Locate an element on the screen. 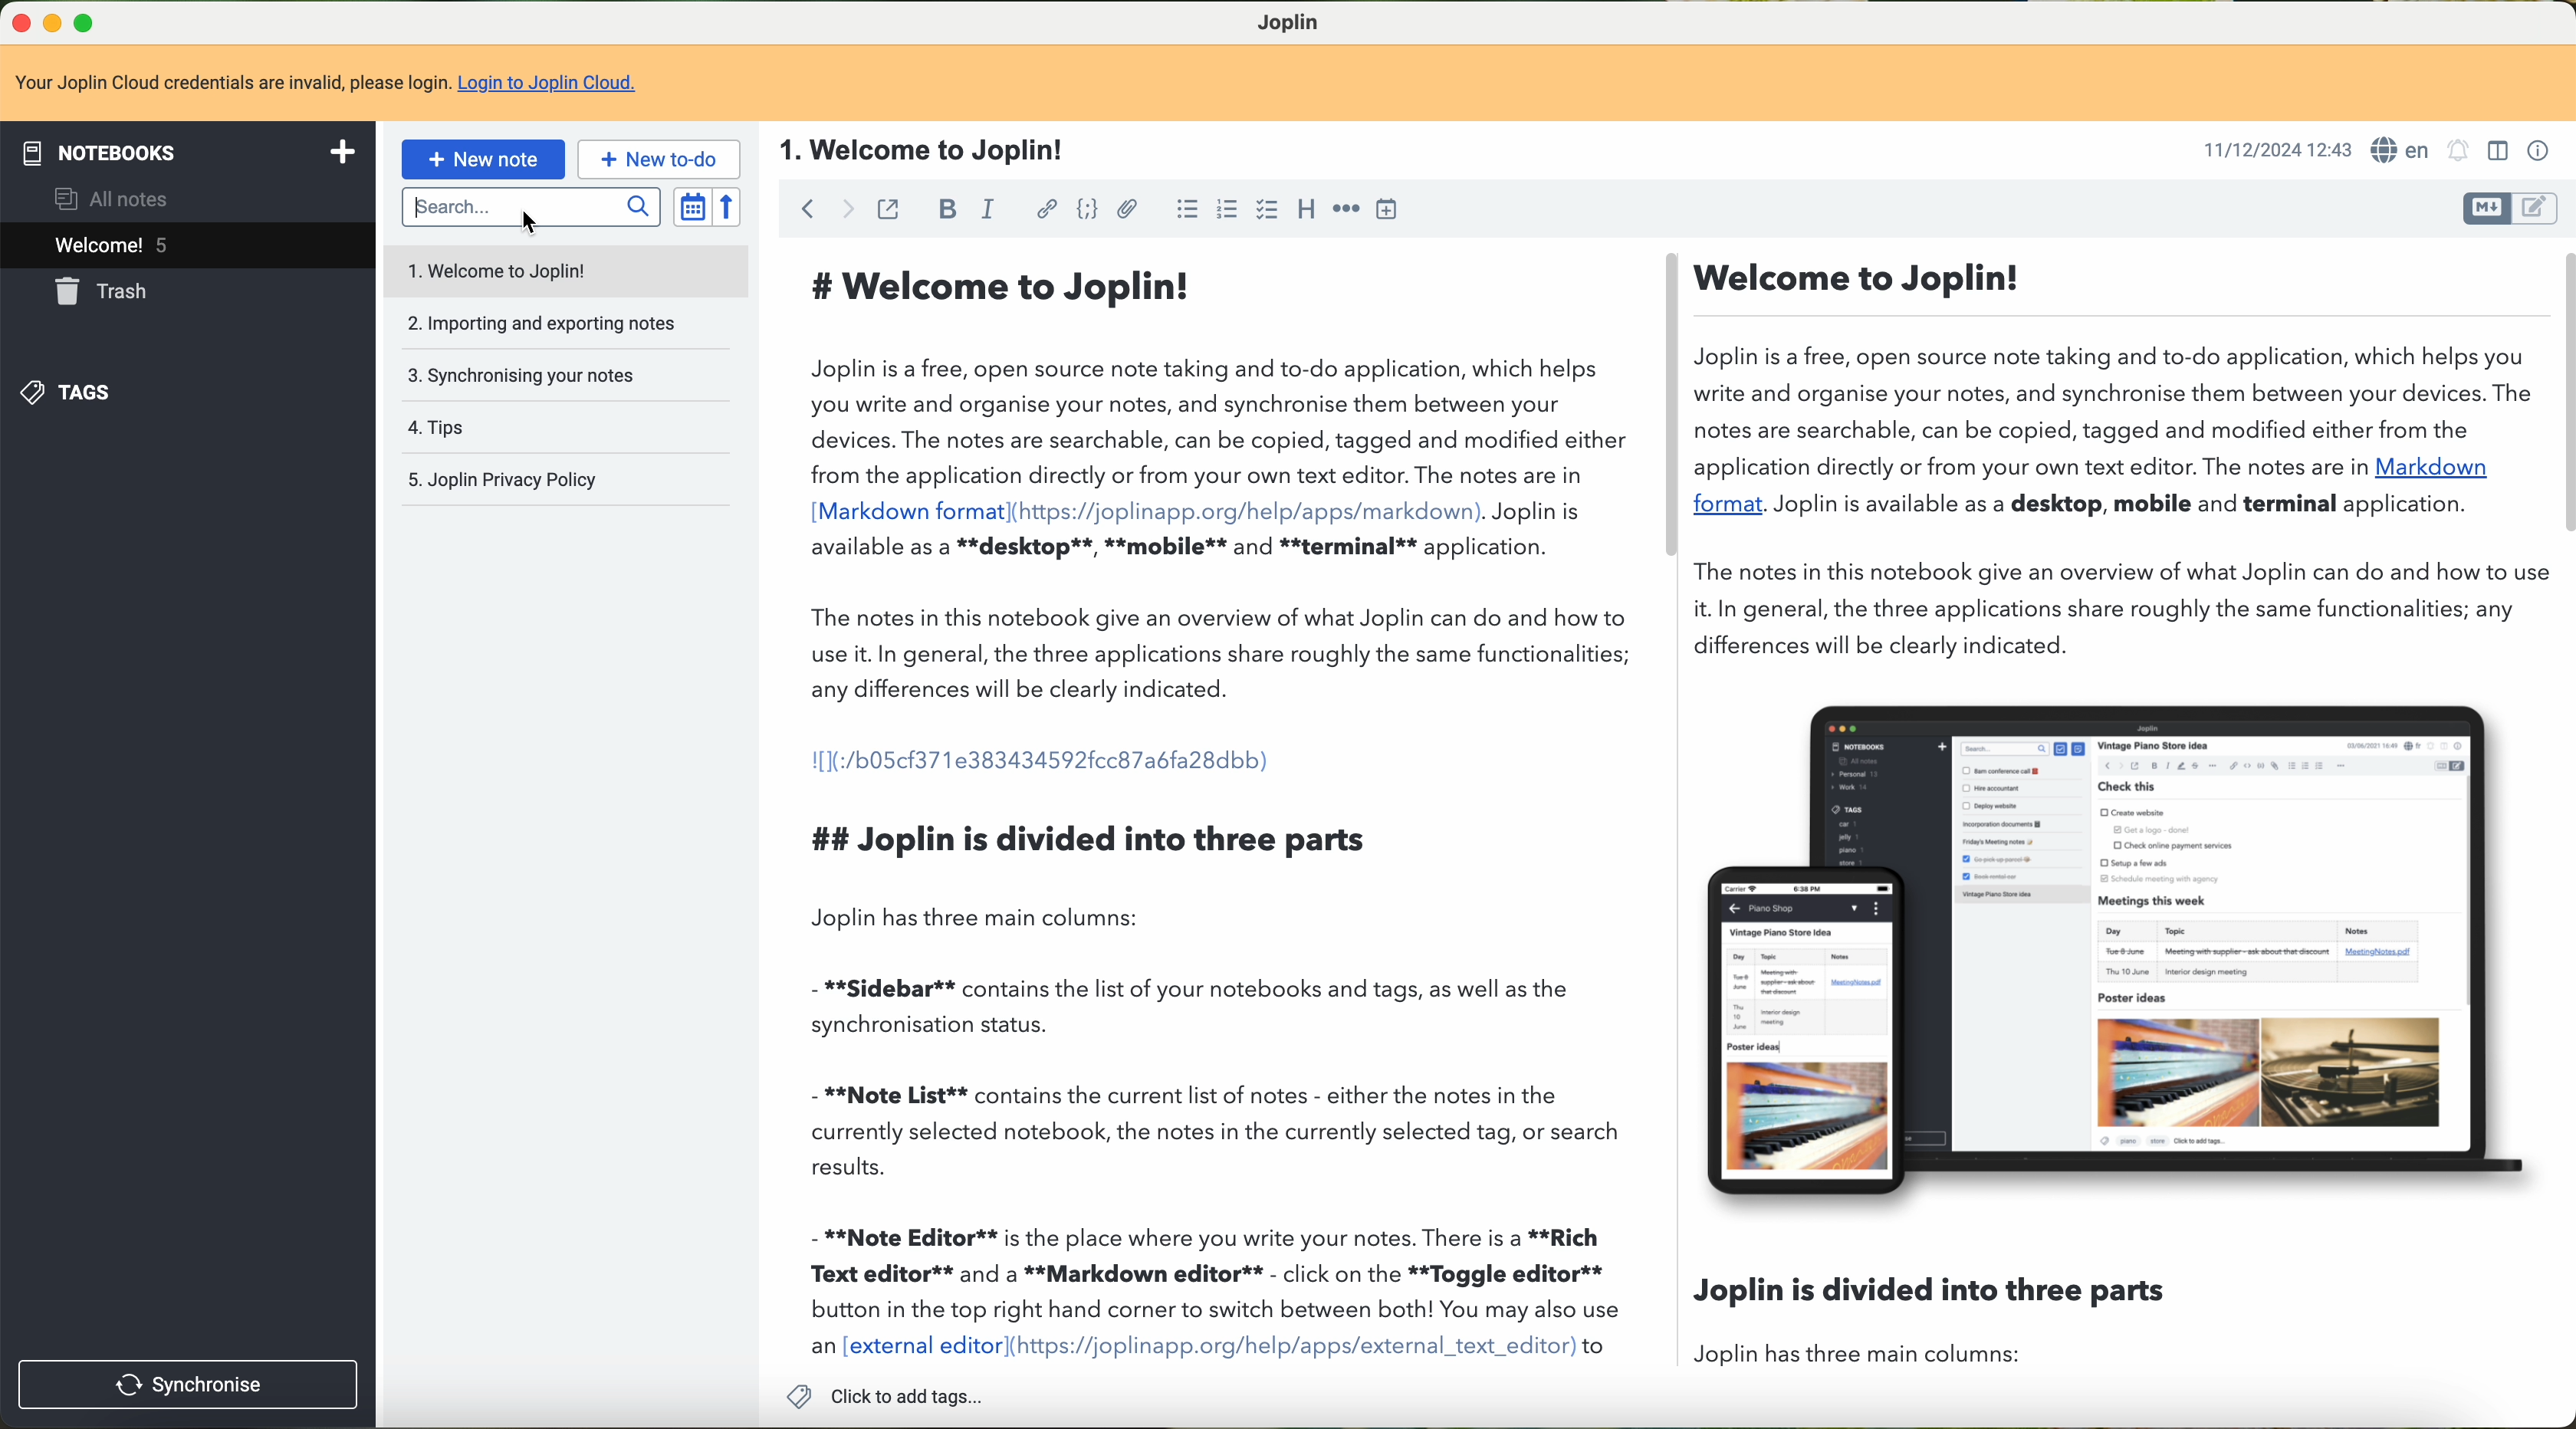  synchronising your notes is located at coordinates (565, 374).